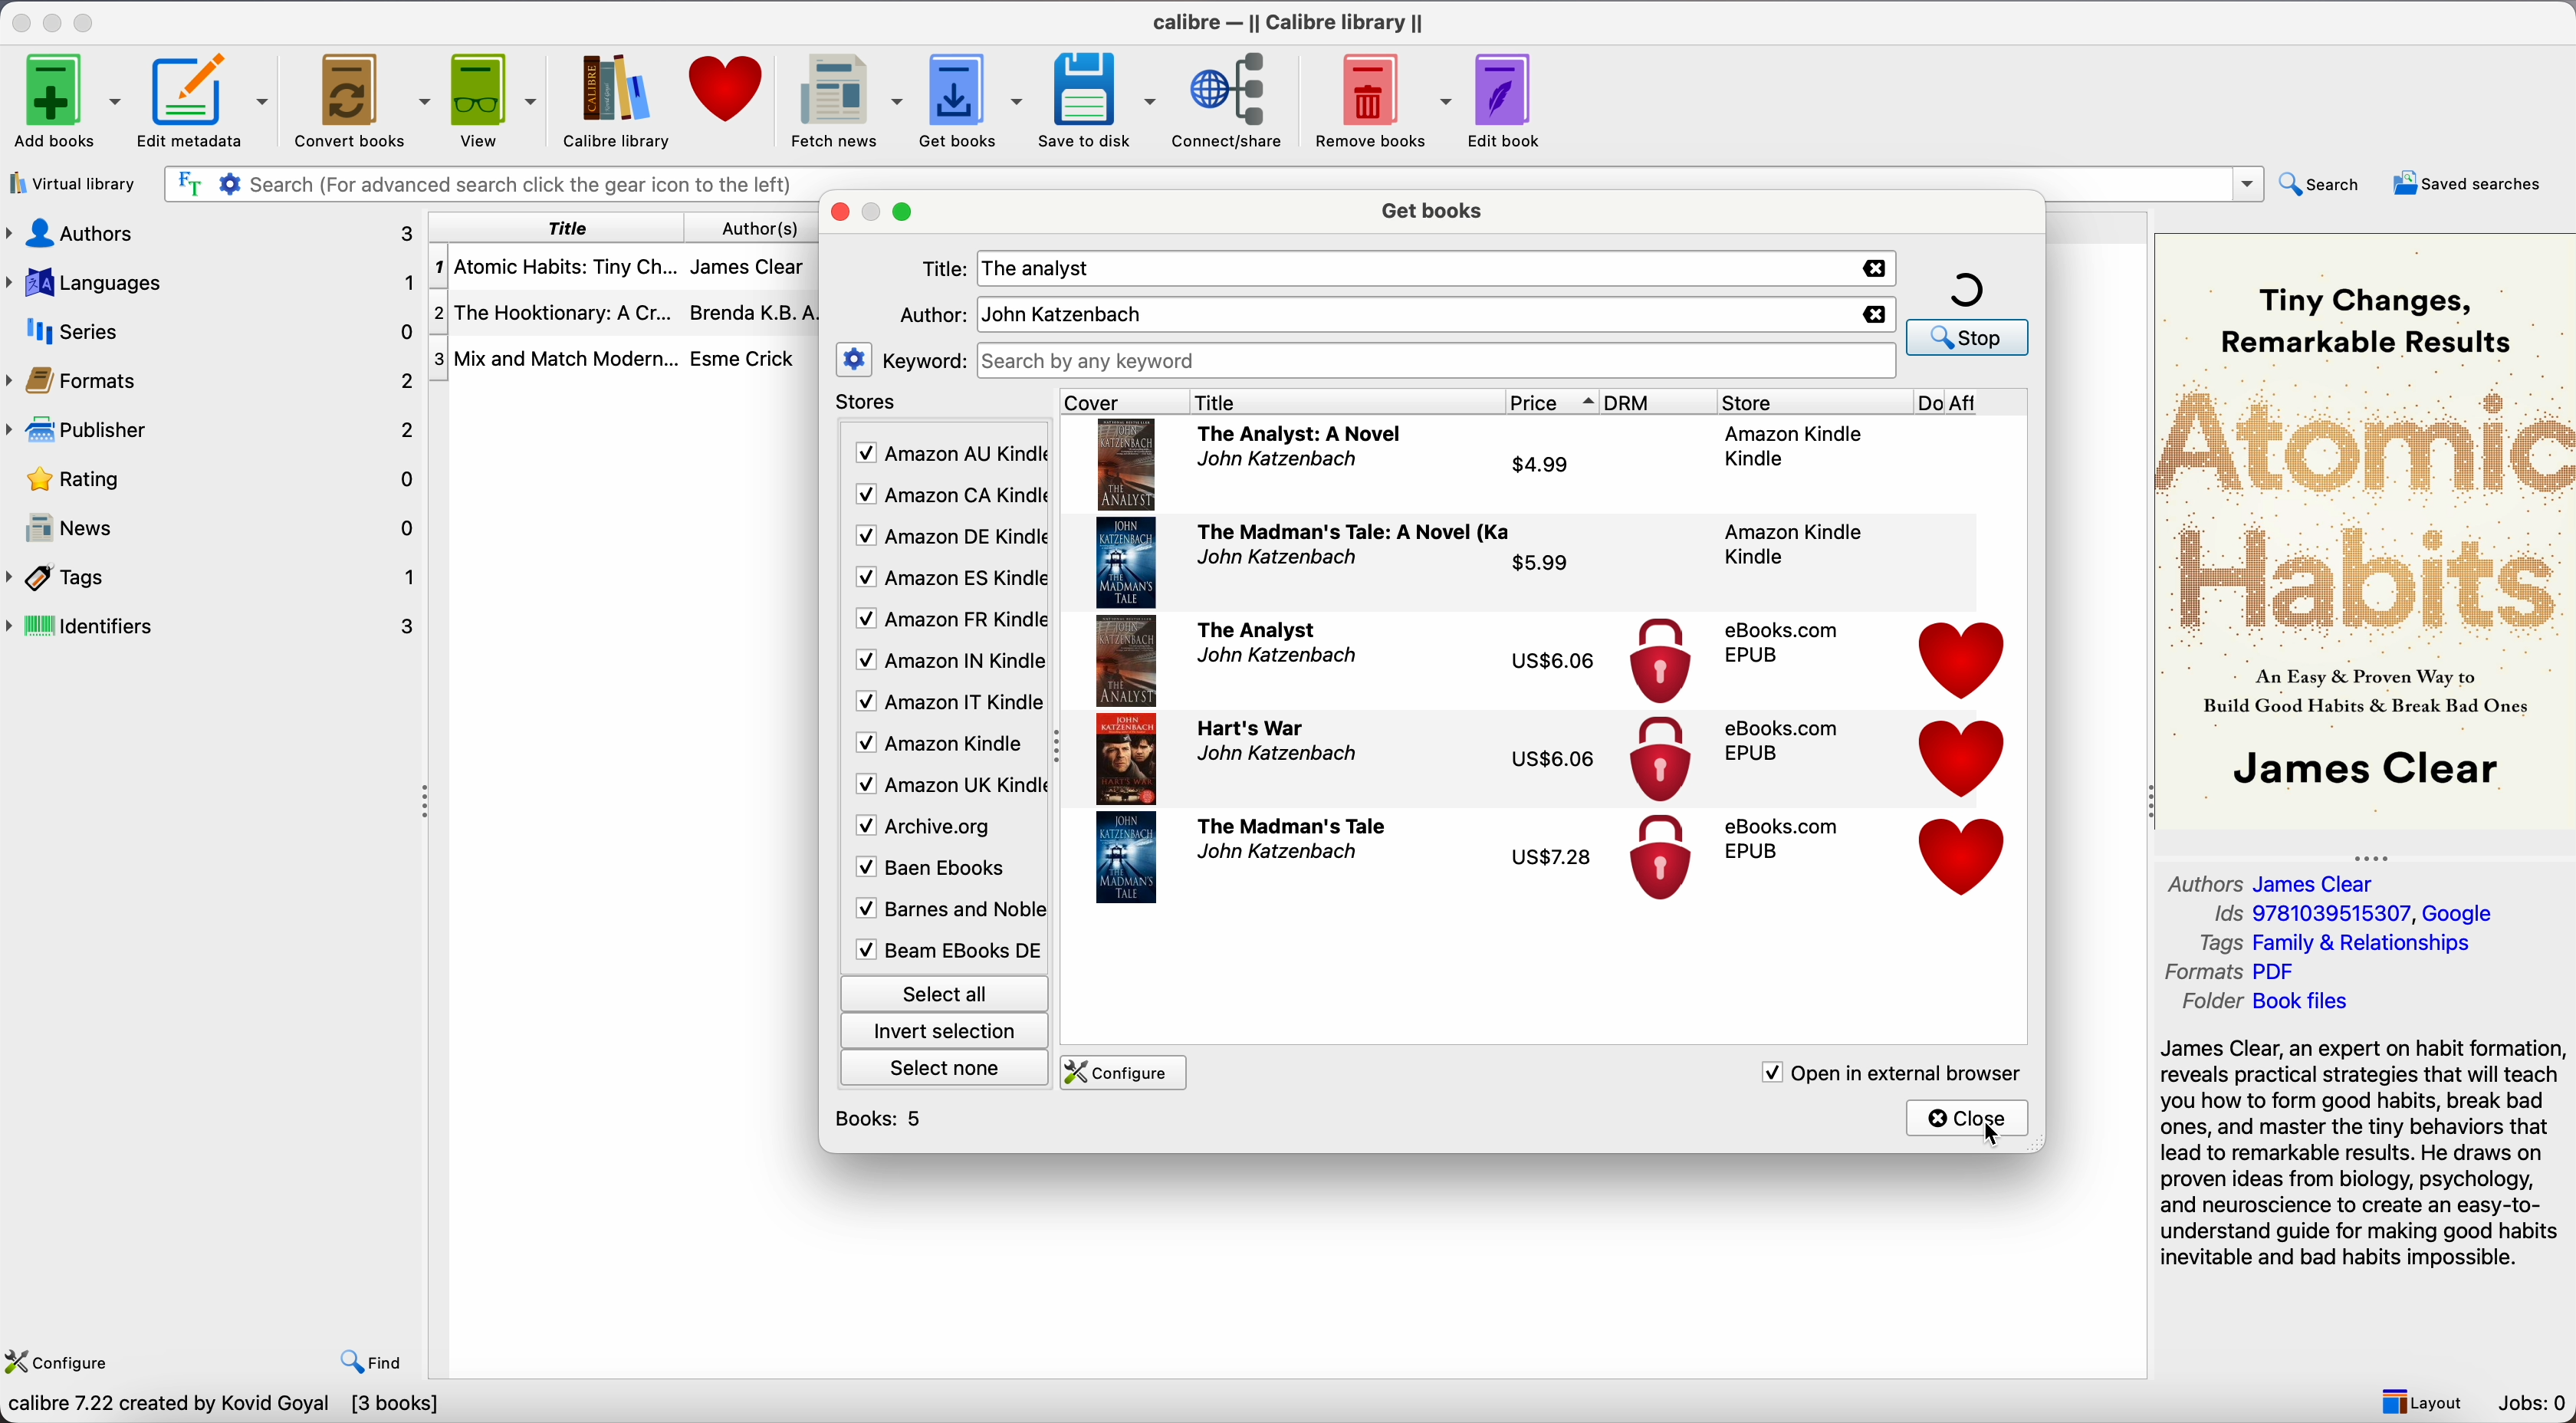  Describe the element at coordinates (945, 788) in the screenshot. I see `Amazon UK Kindle` at that location.